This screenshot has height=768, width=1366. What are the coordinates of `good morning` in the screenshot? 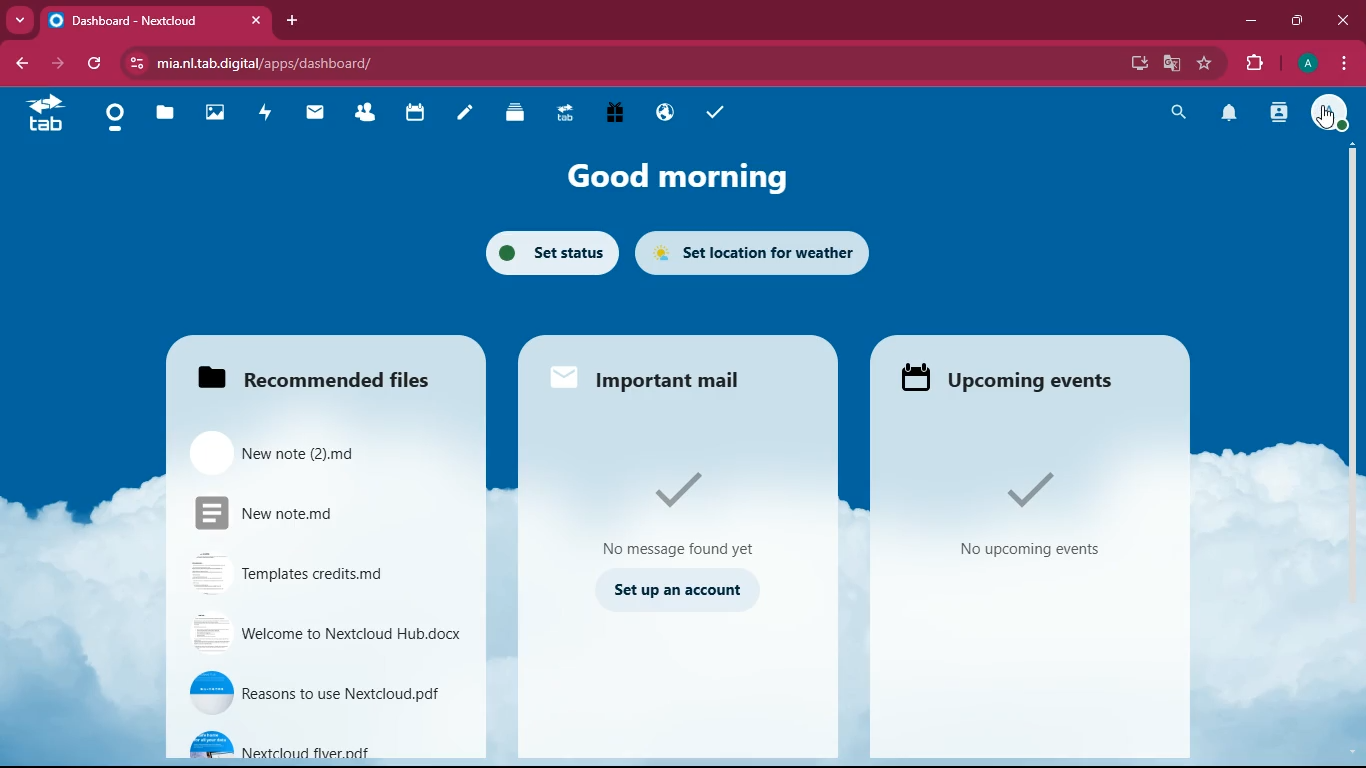 It's located at (668, 180).